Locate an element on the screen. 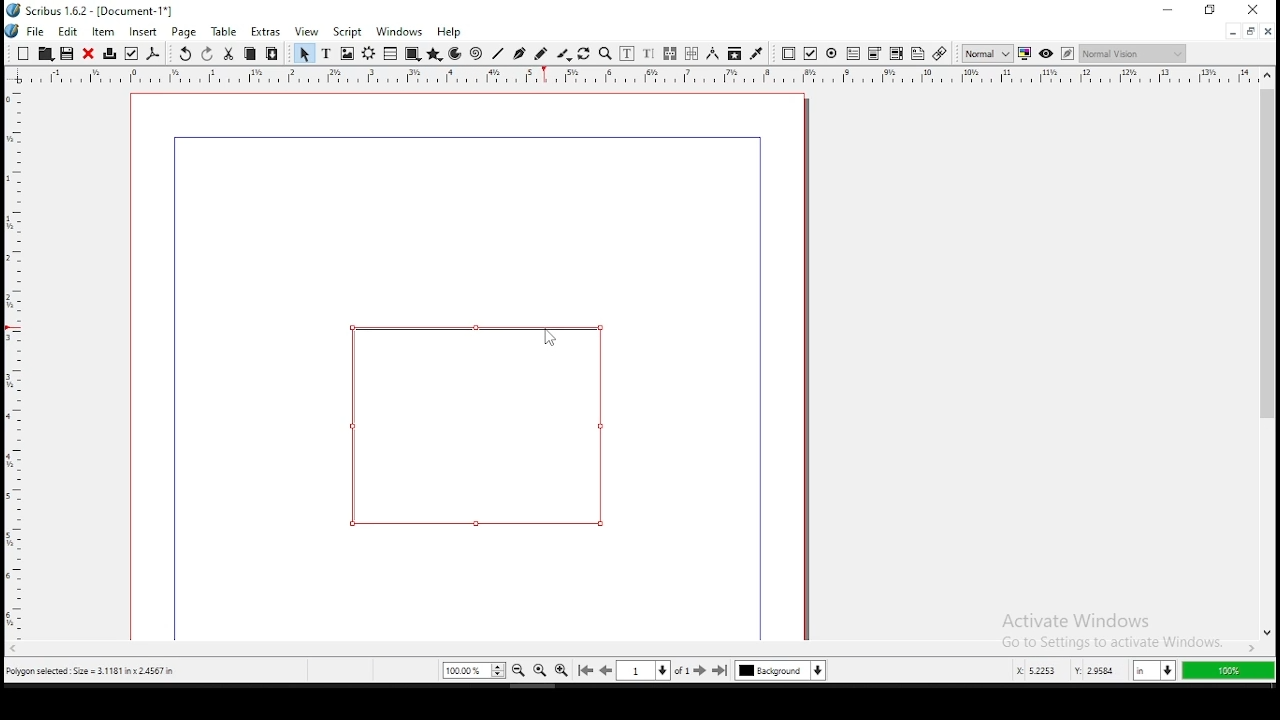 The image size is (1280, 720). text is located at coordinates (327, 53).